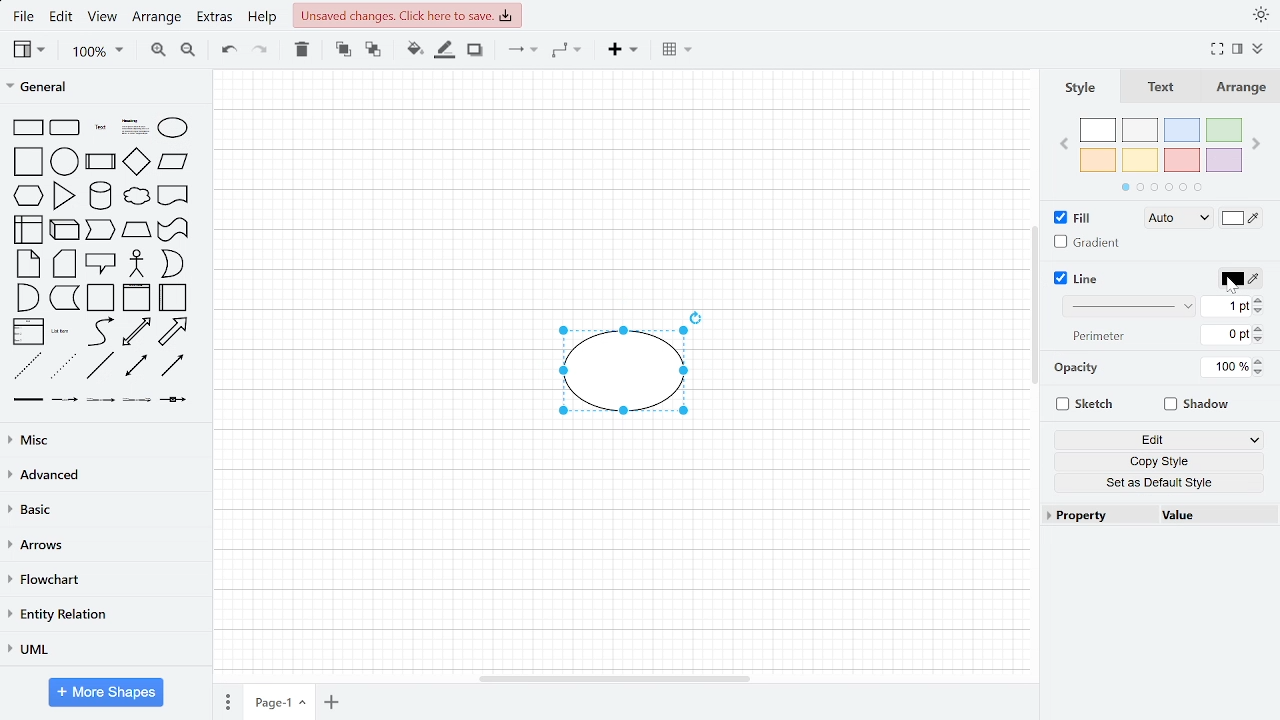  I want to click on Decrease line perimeter, so click(1259, 339).